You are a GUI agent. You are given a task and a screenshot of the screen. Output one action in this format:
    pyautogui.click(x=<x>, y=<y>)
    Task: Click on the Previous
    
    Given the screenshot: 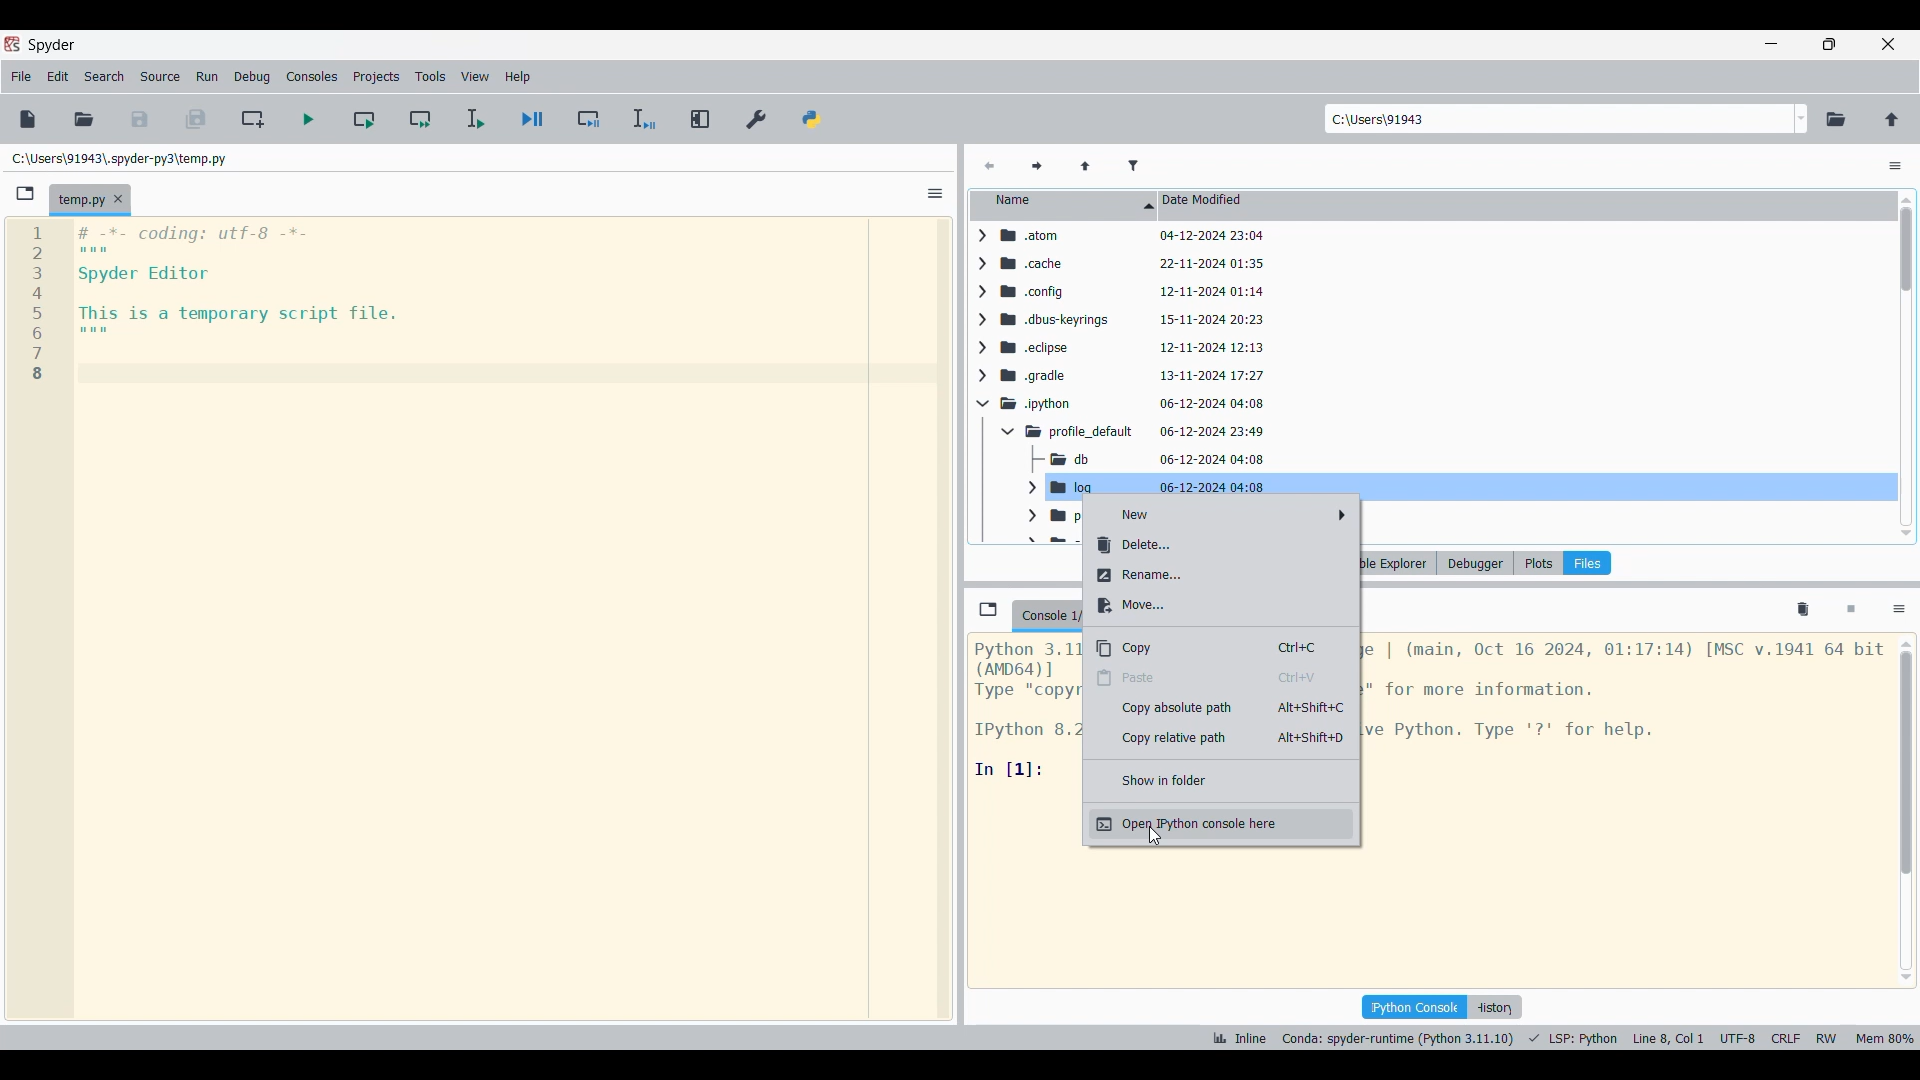 What is the action you would take?
    pyautogui.click(x=989, y=167)
    